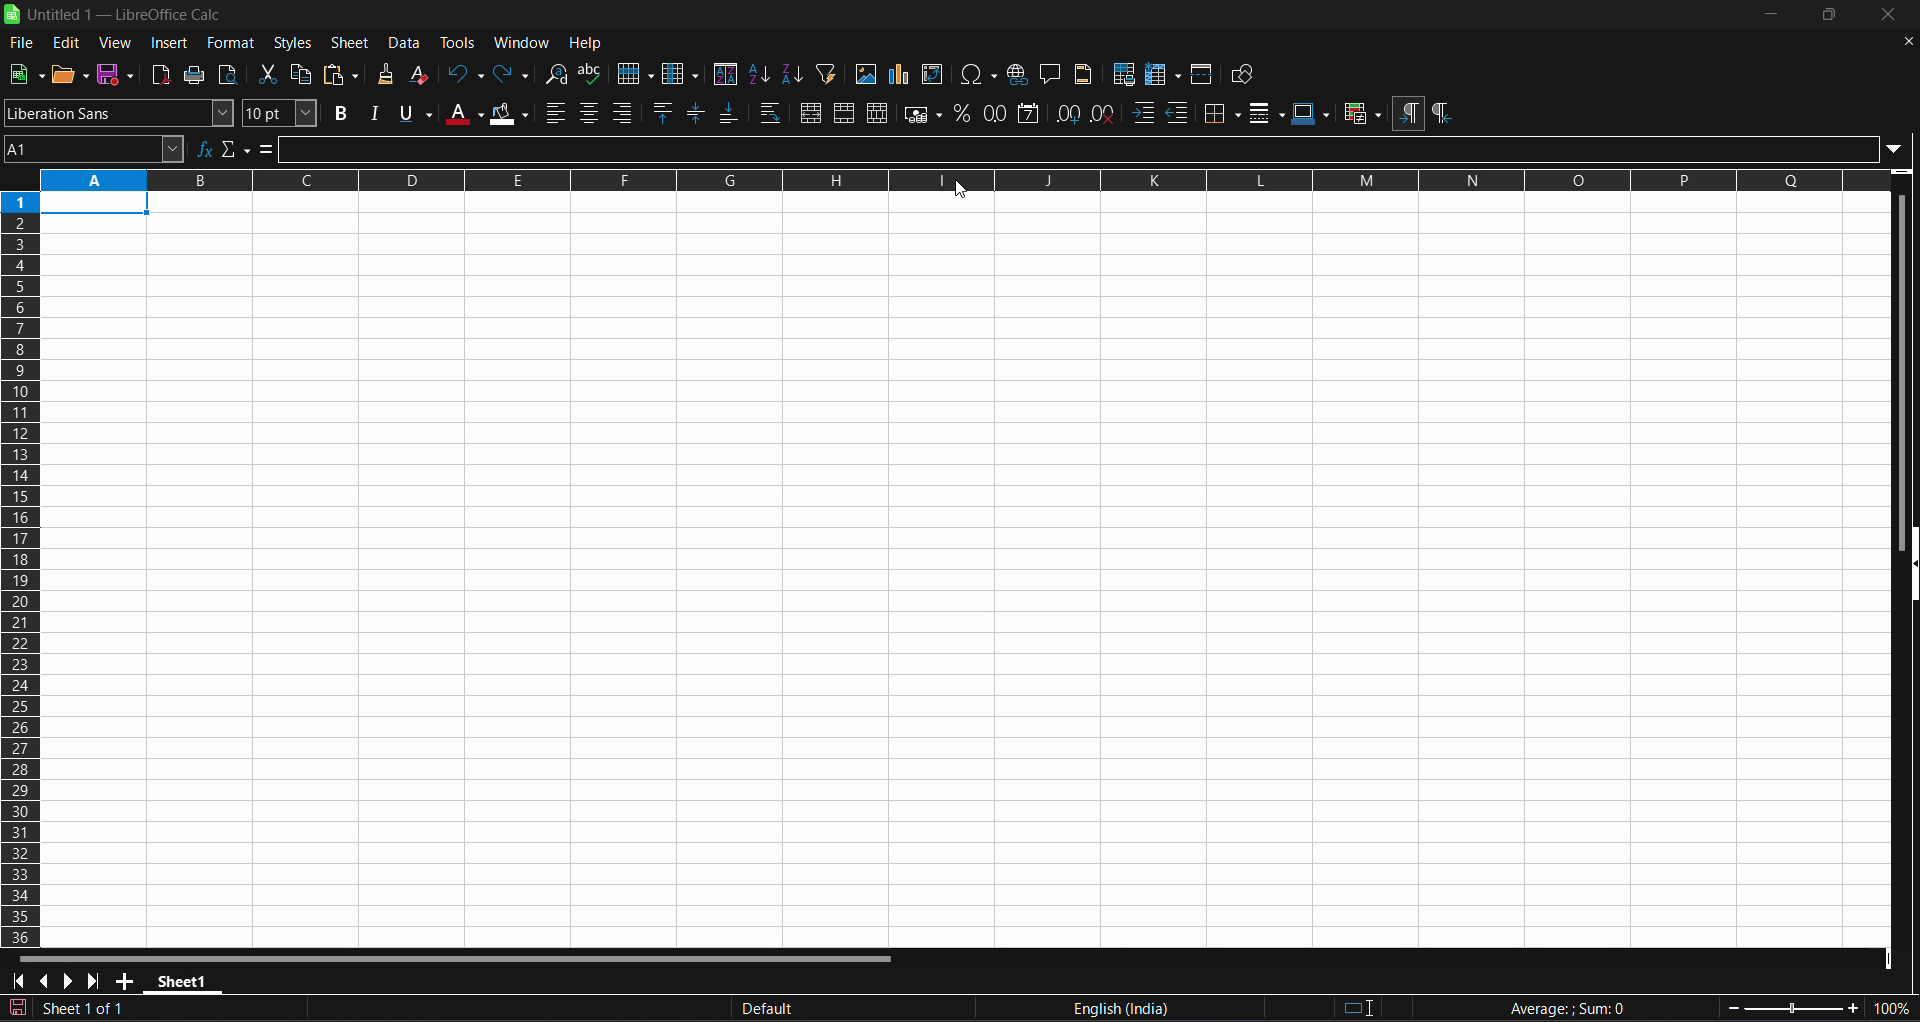  Describe the element at coordinates (794, 73) in the screenshot. I see `sort descending` at that location.